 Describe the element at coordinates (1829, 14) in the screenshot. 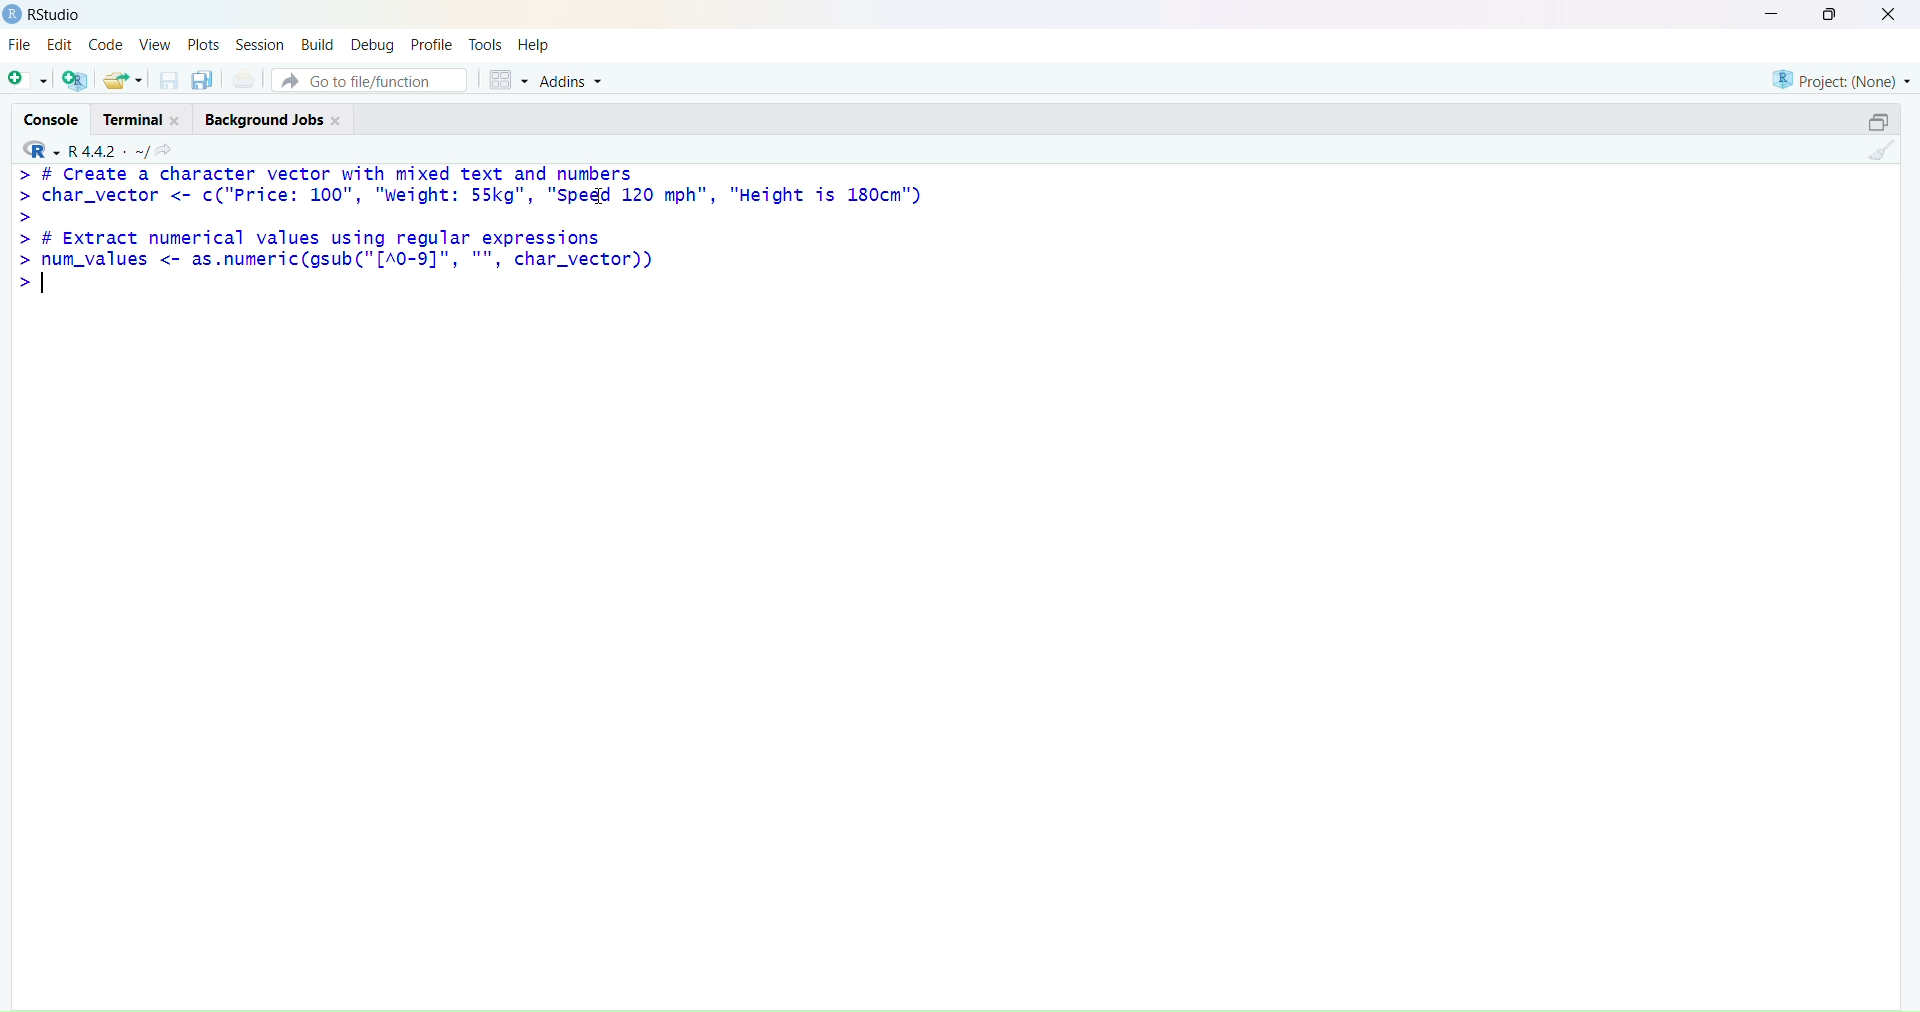

I see `maiximise` at that location.